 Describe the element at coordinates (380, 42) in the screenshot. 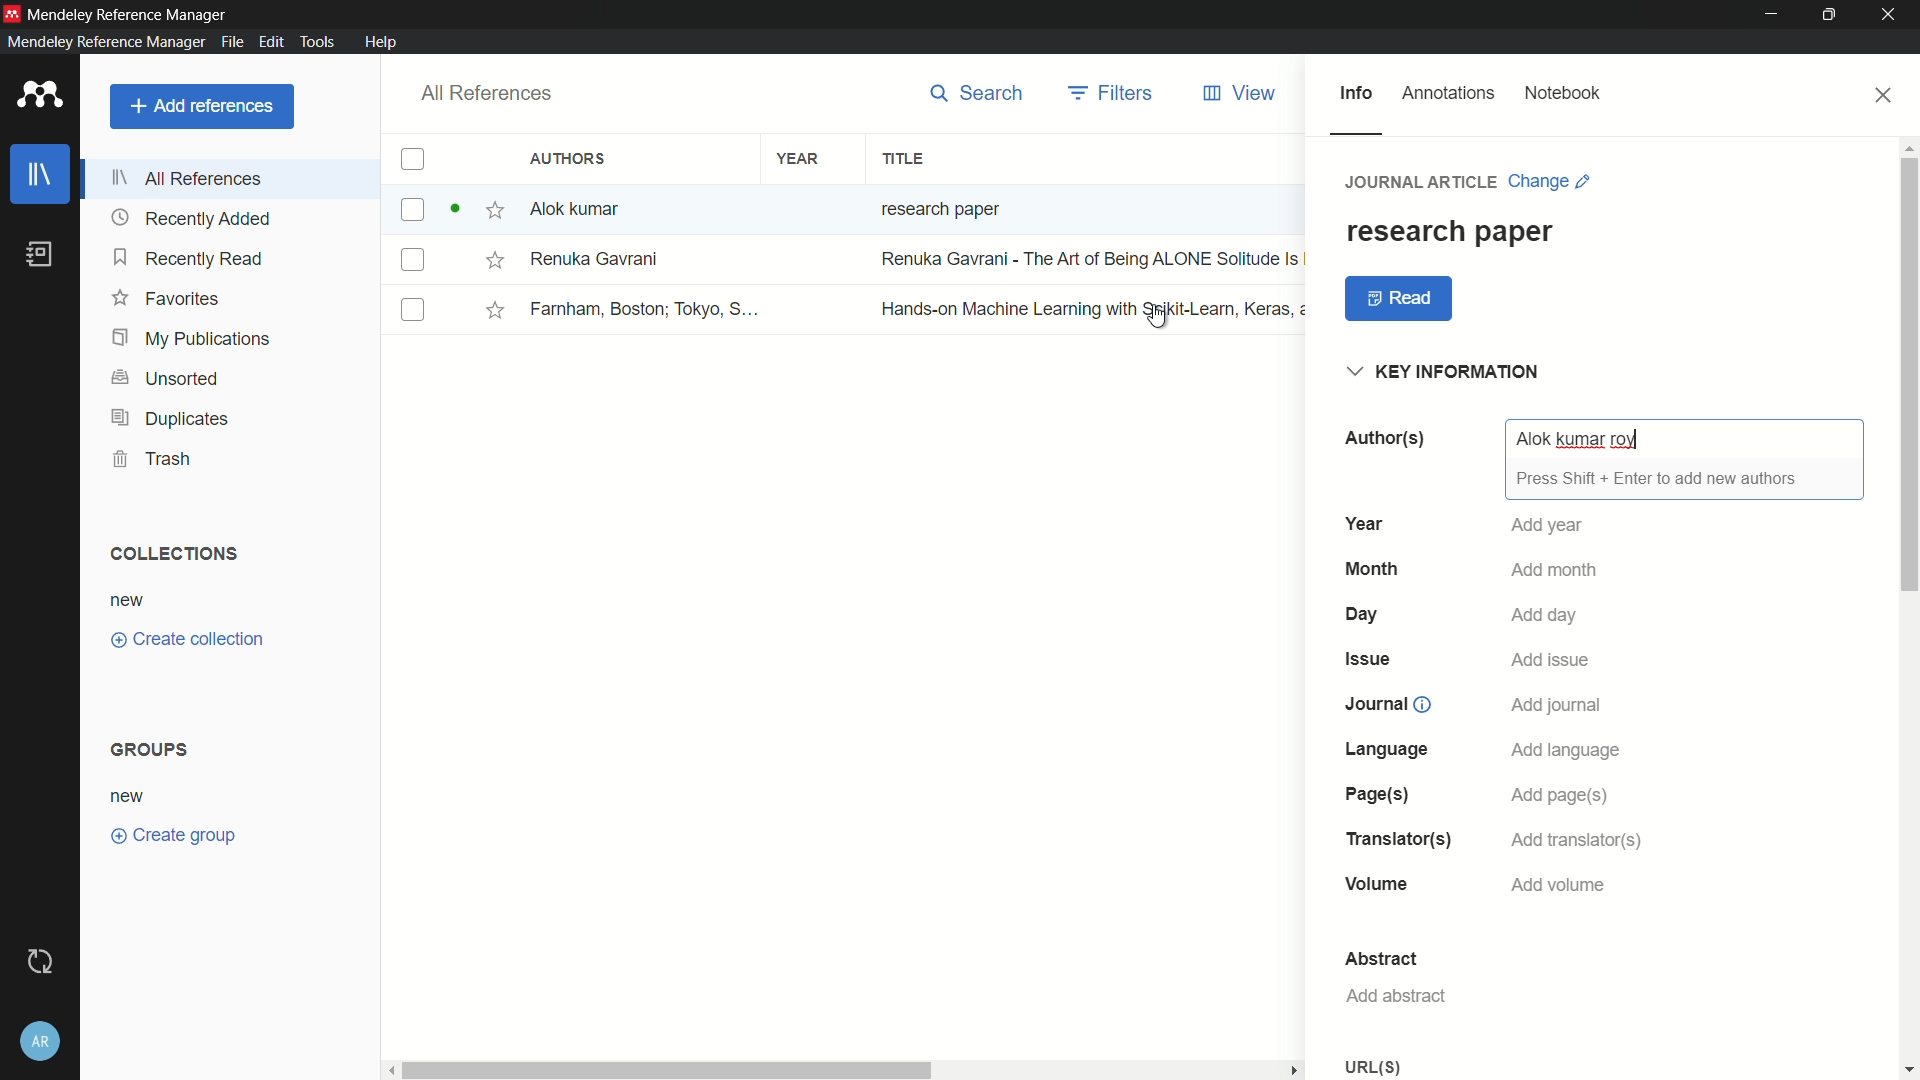

I see `help menu` at that location.